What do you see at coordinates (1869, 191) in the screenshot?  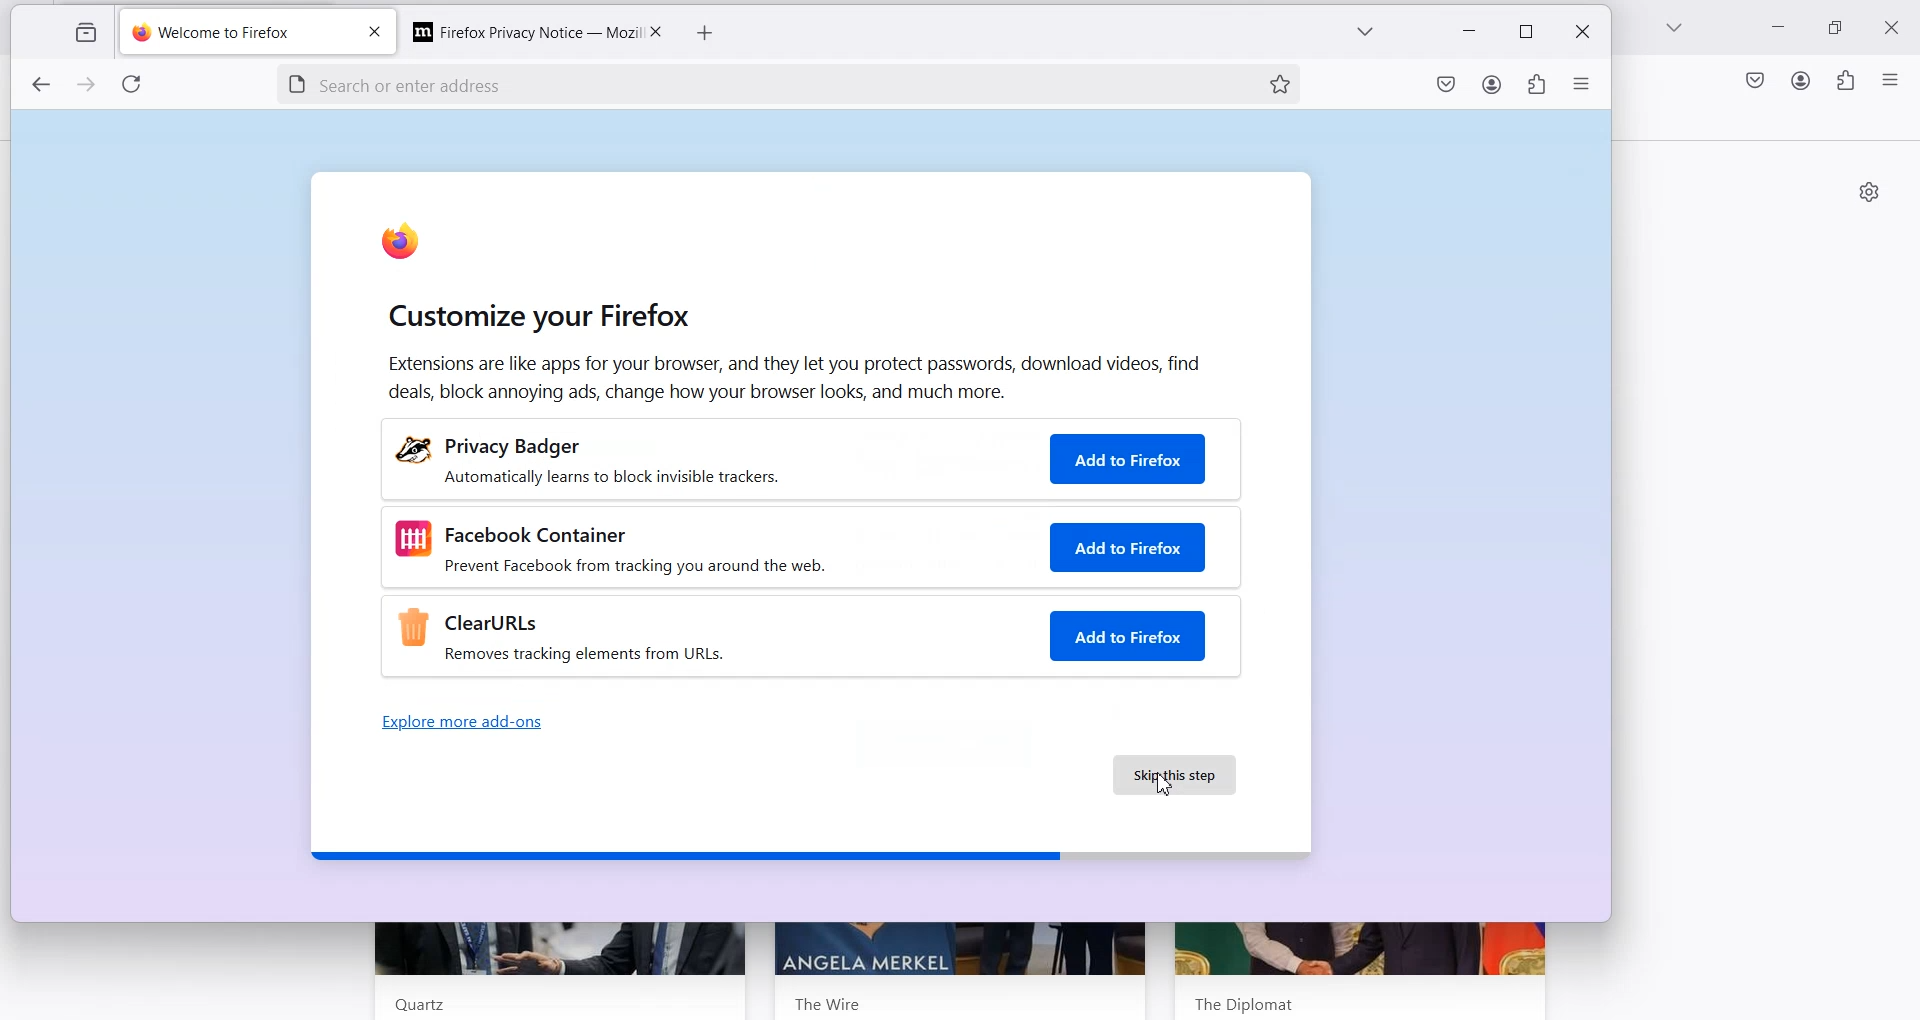 I see `Personalize new tab ` at bounding box center [1869, 191].